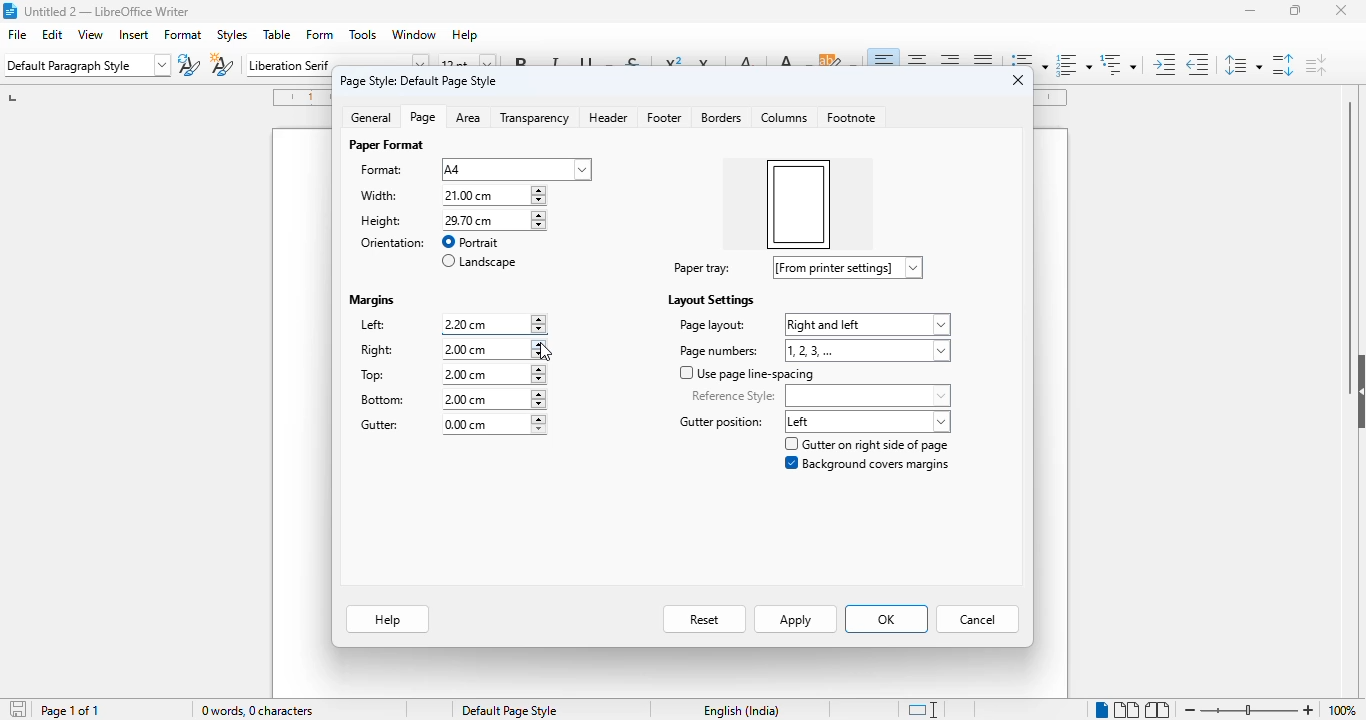 This screenshot has width=1366, height=720. Describe the element at coordinates (867, 351) in the screenshot. I see `page numbers options` at that location.